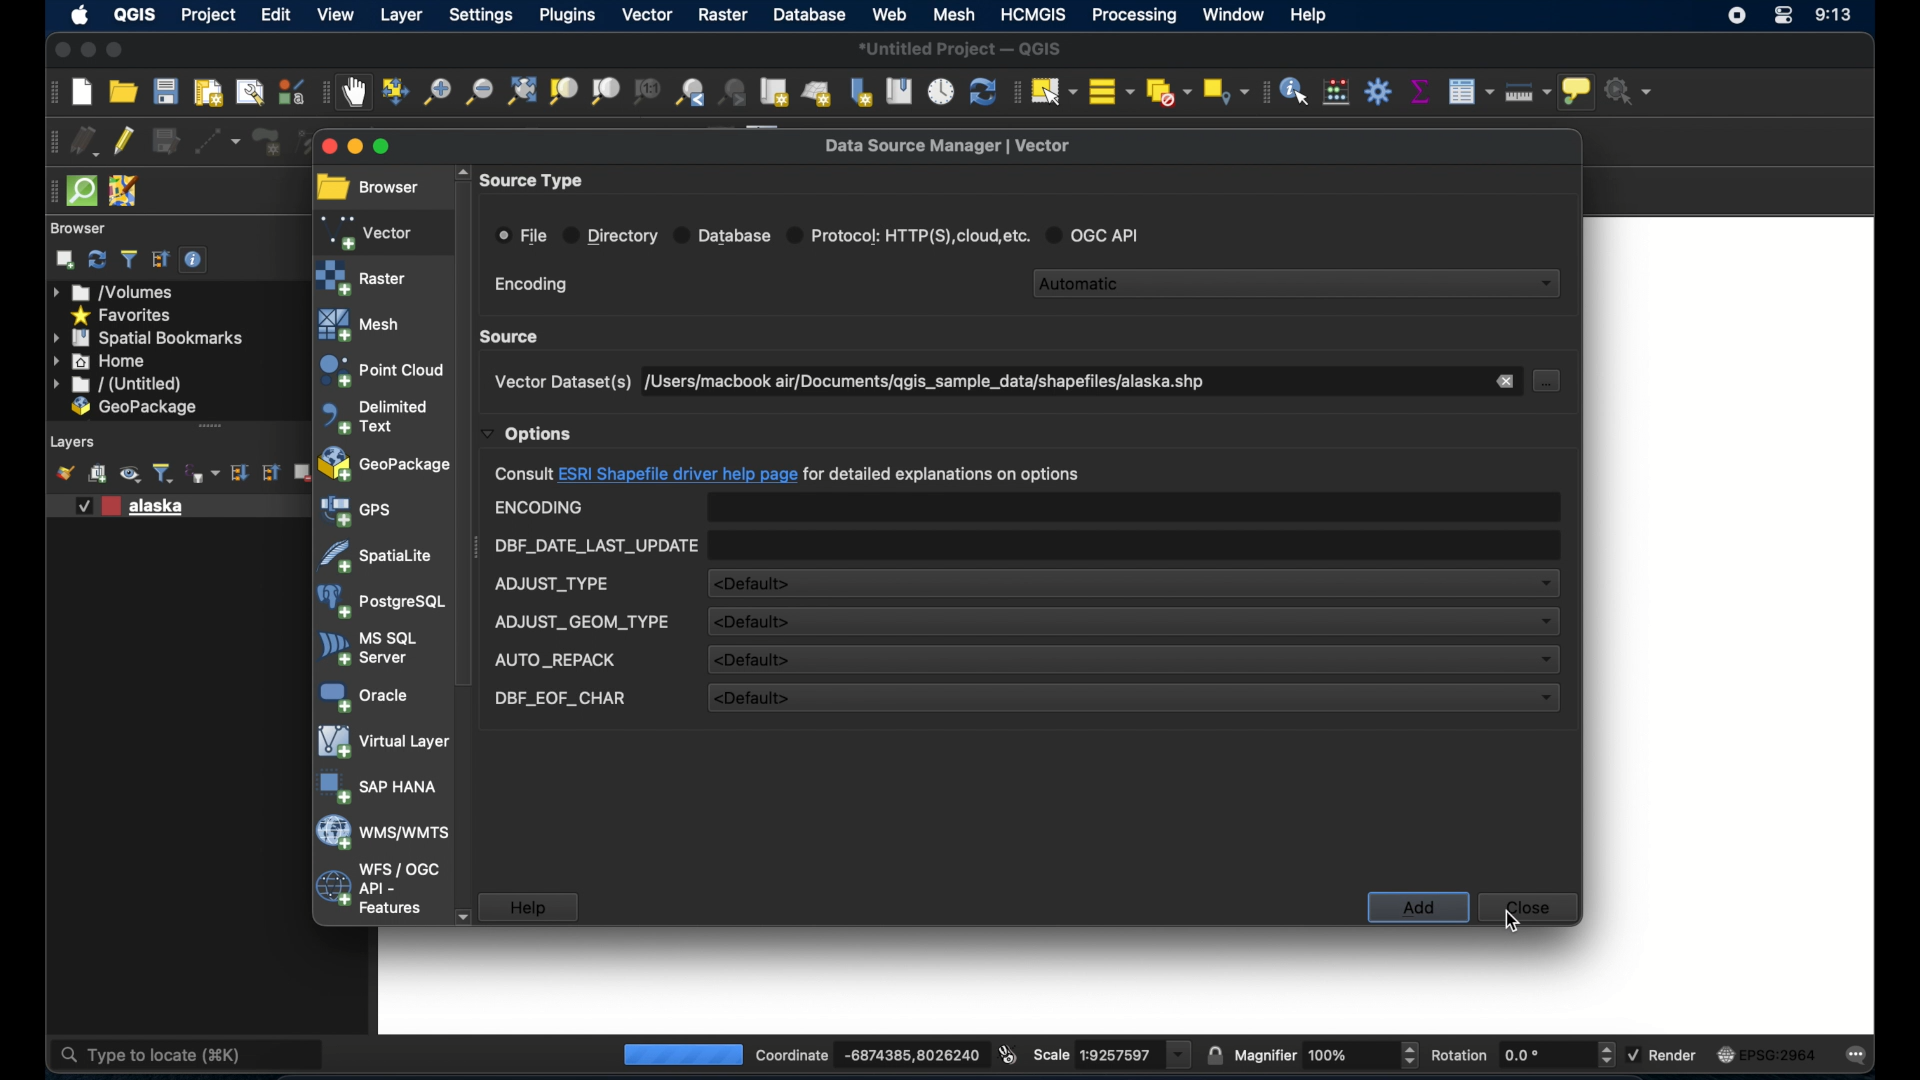 This screenshot has width=1920, height=1080. What do you see at coordinates (1835, 16) in the screenshot?
I see `time` at bounding box center [1835, 16].